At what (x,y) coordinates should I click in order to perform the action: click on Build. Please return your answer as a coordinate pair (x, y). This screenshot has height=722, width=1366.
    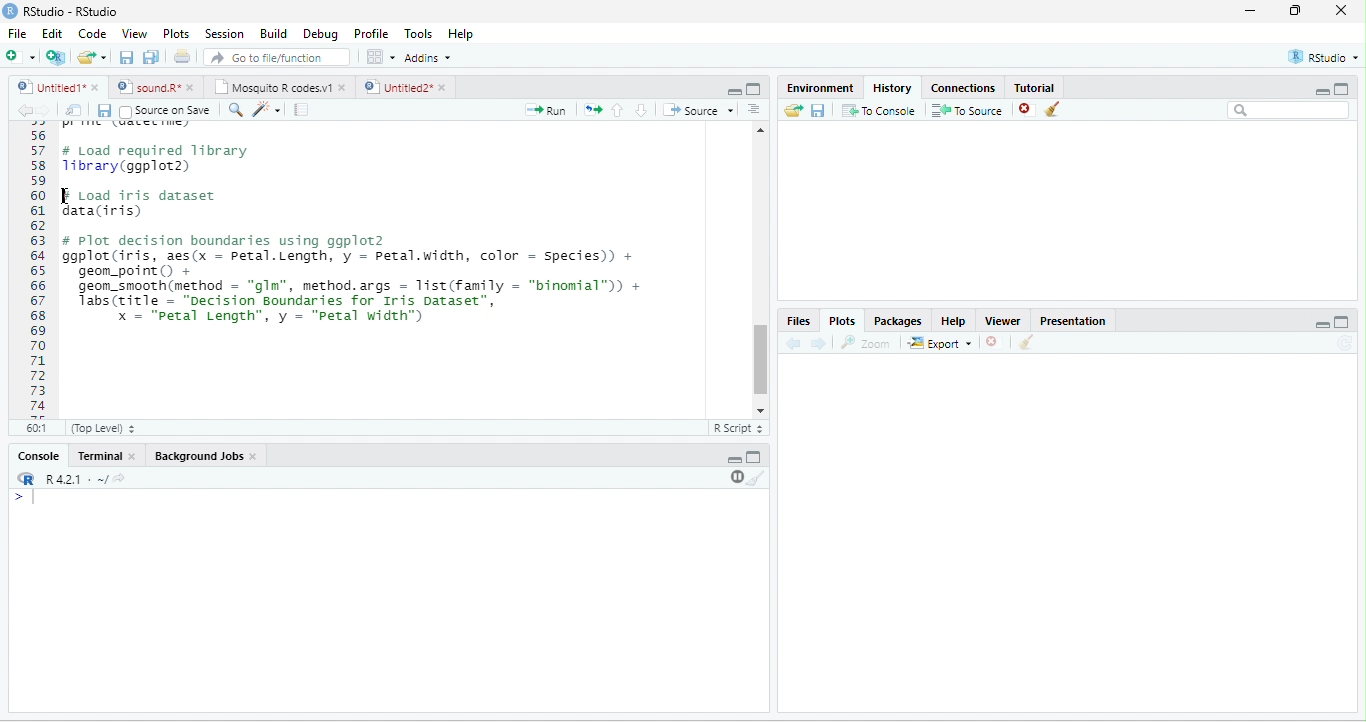
    Looking at the image, I should click on (275, 34).